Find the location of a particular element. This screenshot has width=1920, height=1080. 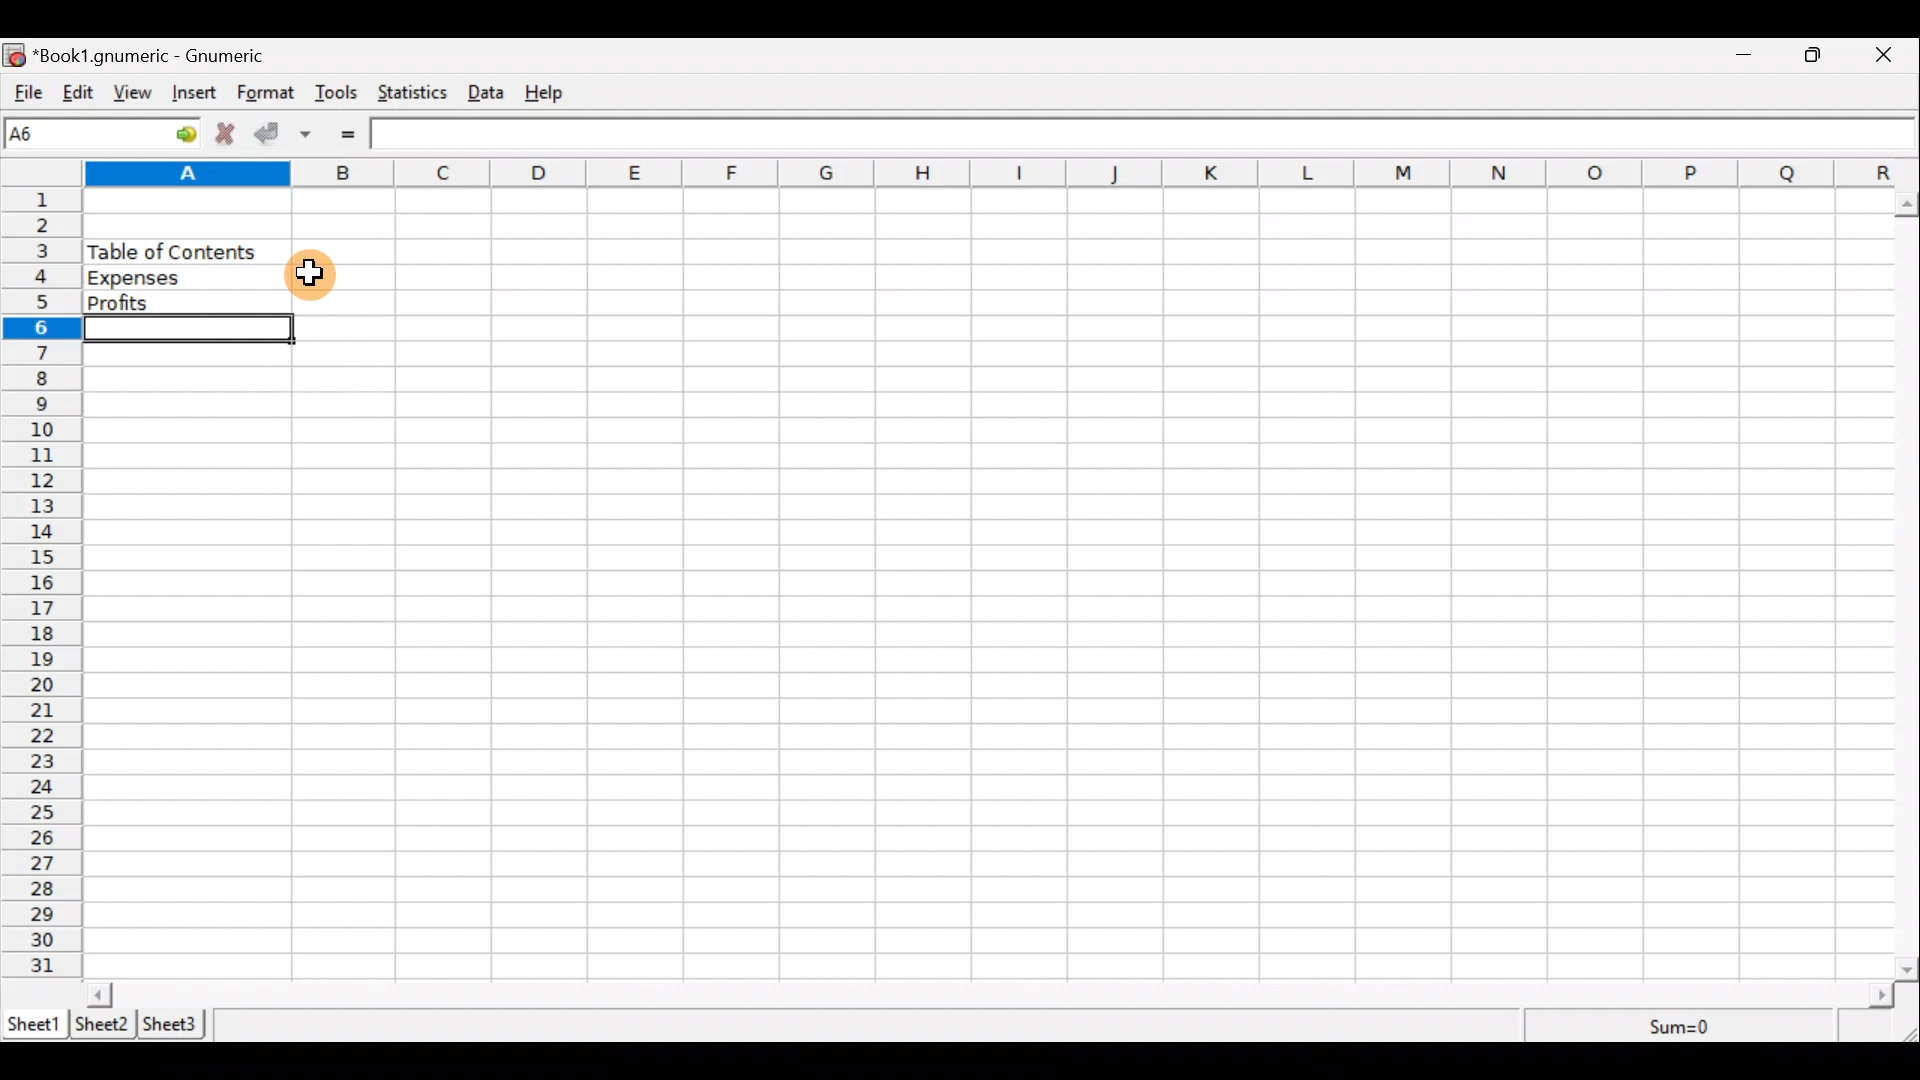

Statistics is located at coordinates (416, 95).